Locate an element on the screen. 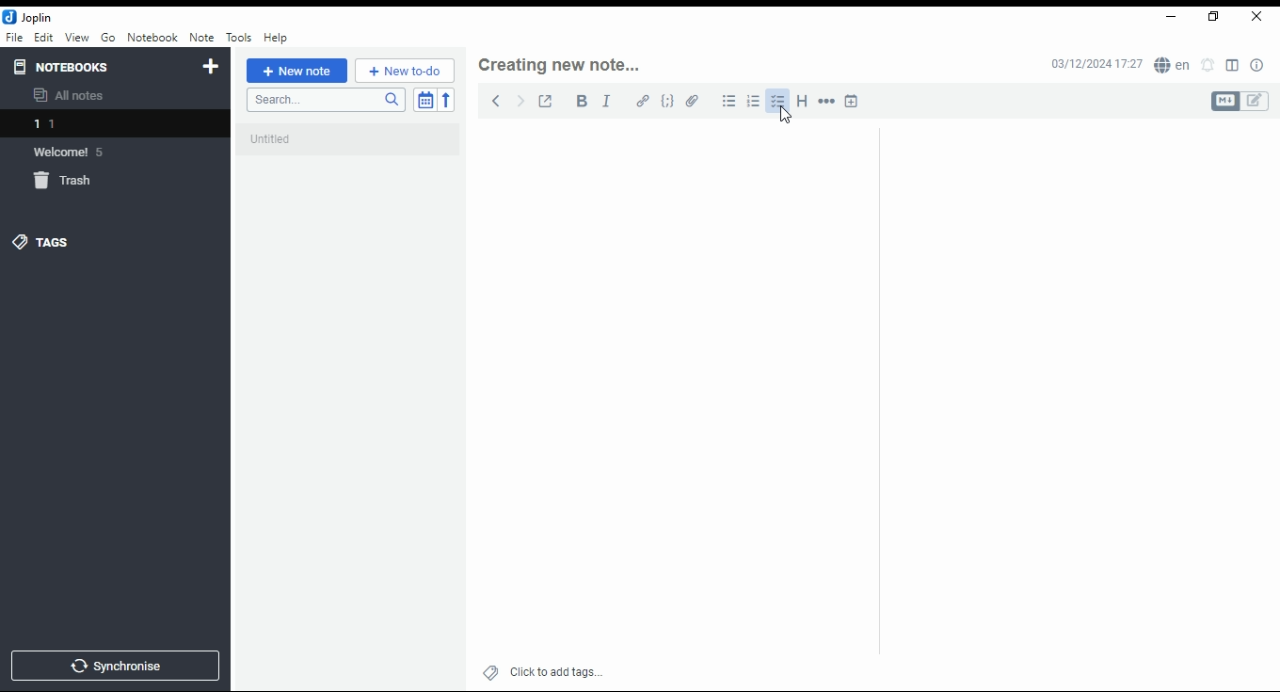 The width and height of the screenshot is (1280, 692). all notes is located at coordinates (71, 95).